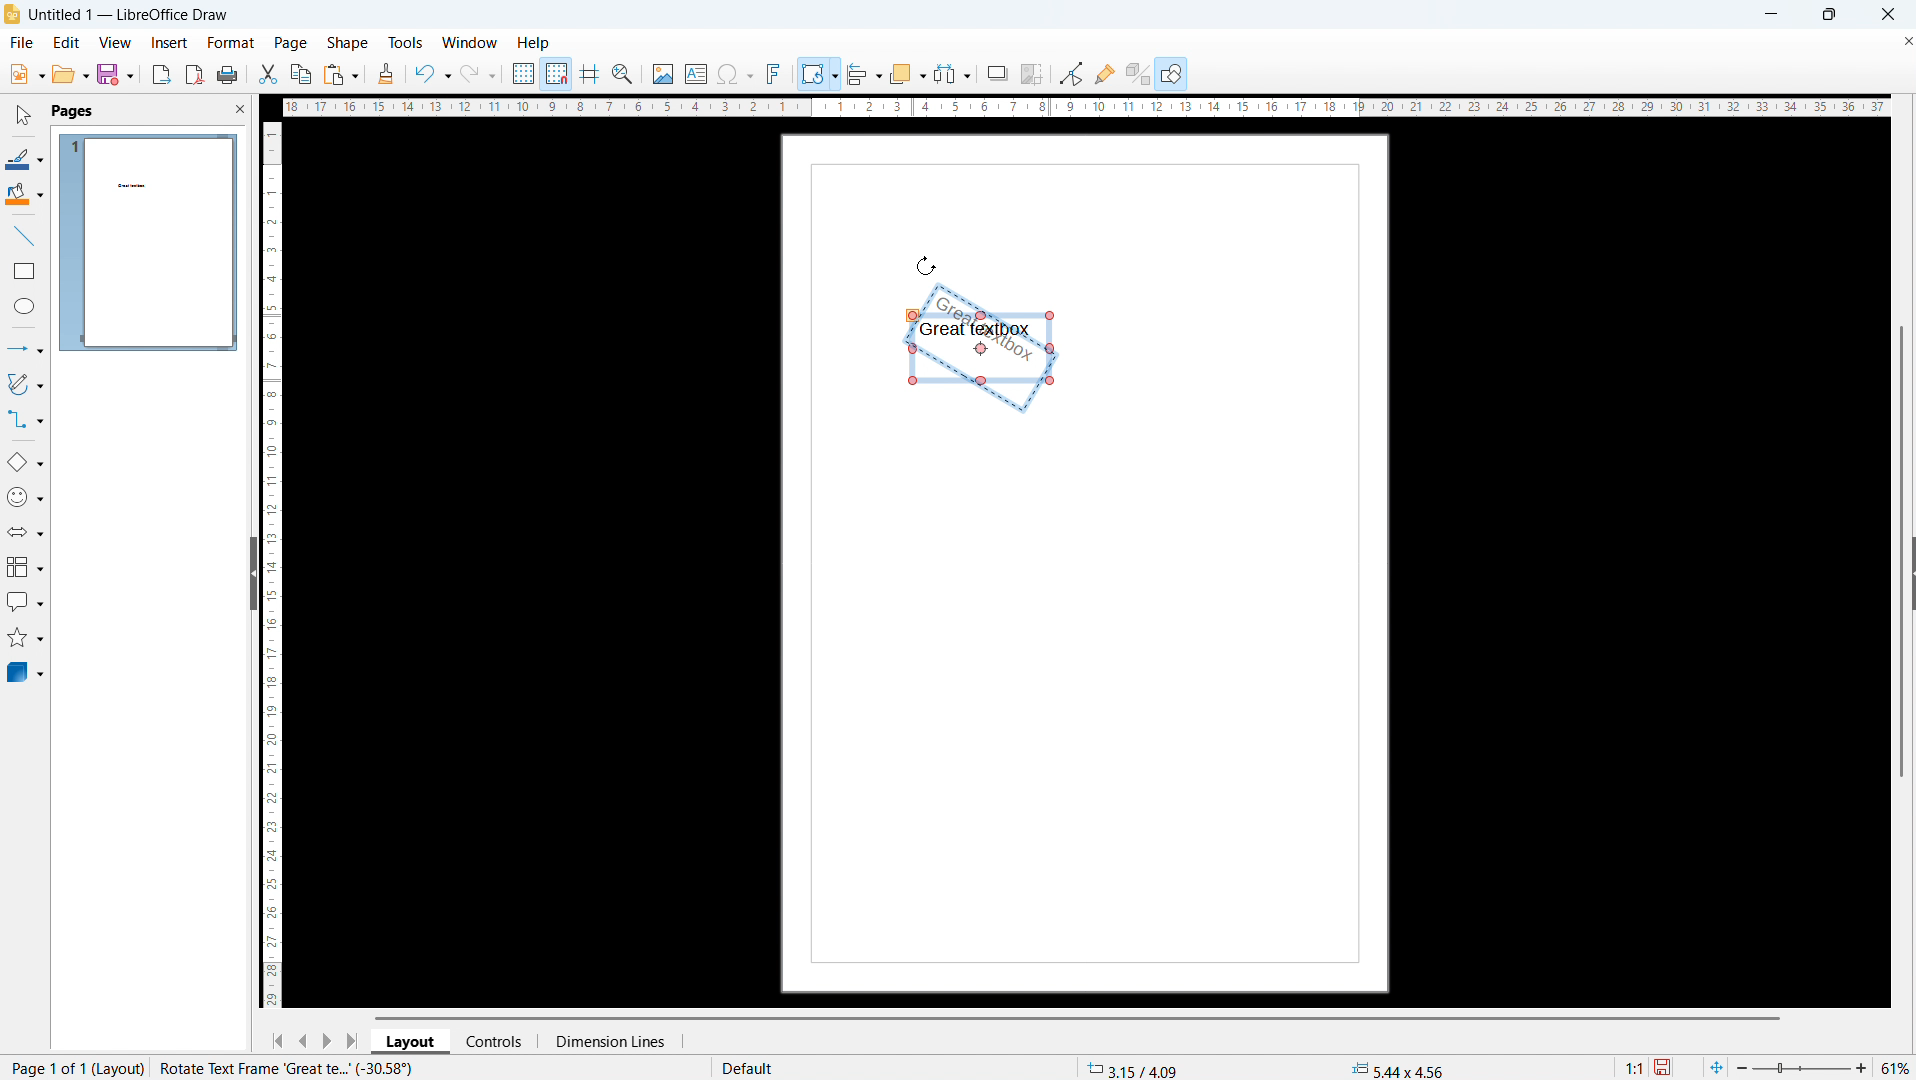 Image resolution: width=1916 pixels, height=1080 pixels. Describe the element at coordinates (25, 116) in the screenshot. I see `select` at that location.